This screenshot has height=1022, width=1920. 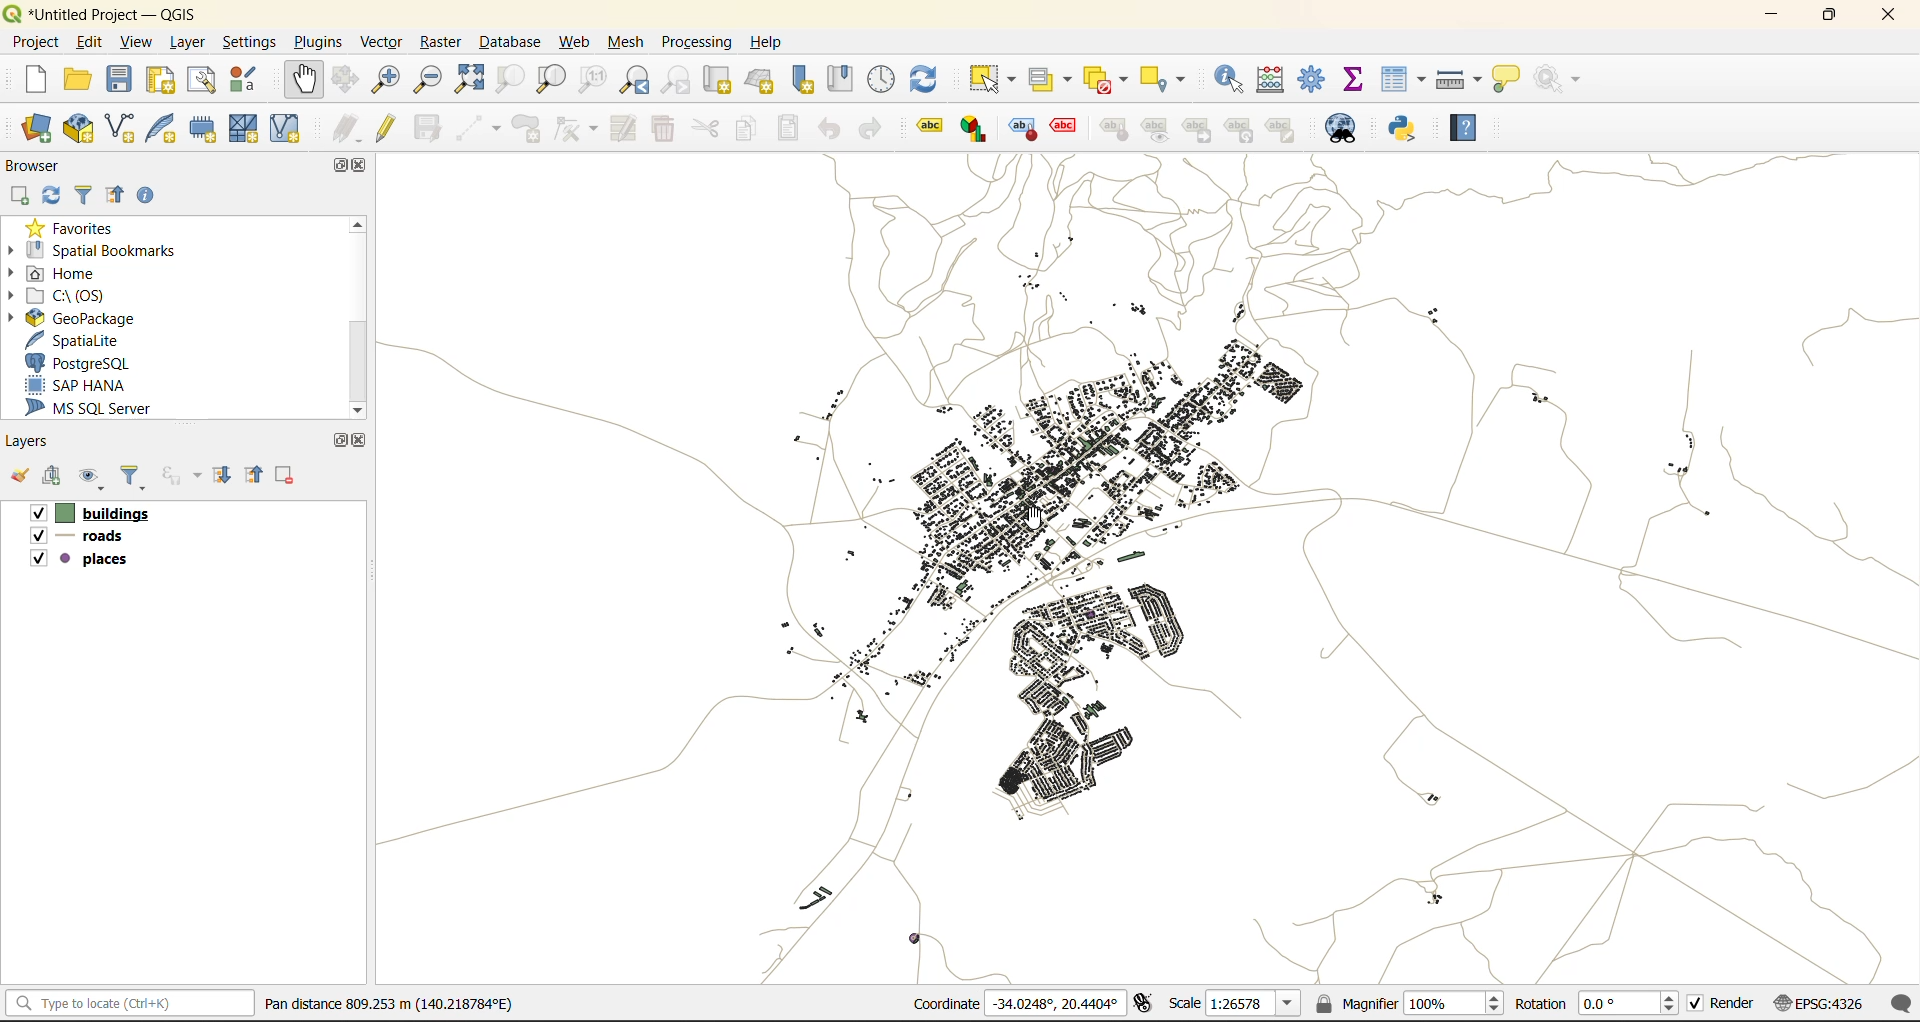 What do you see at coordinates (1014, 1004) in the screenshot?
I see `coordinates` at bounding box center [1014, 1004].